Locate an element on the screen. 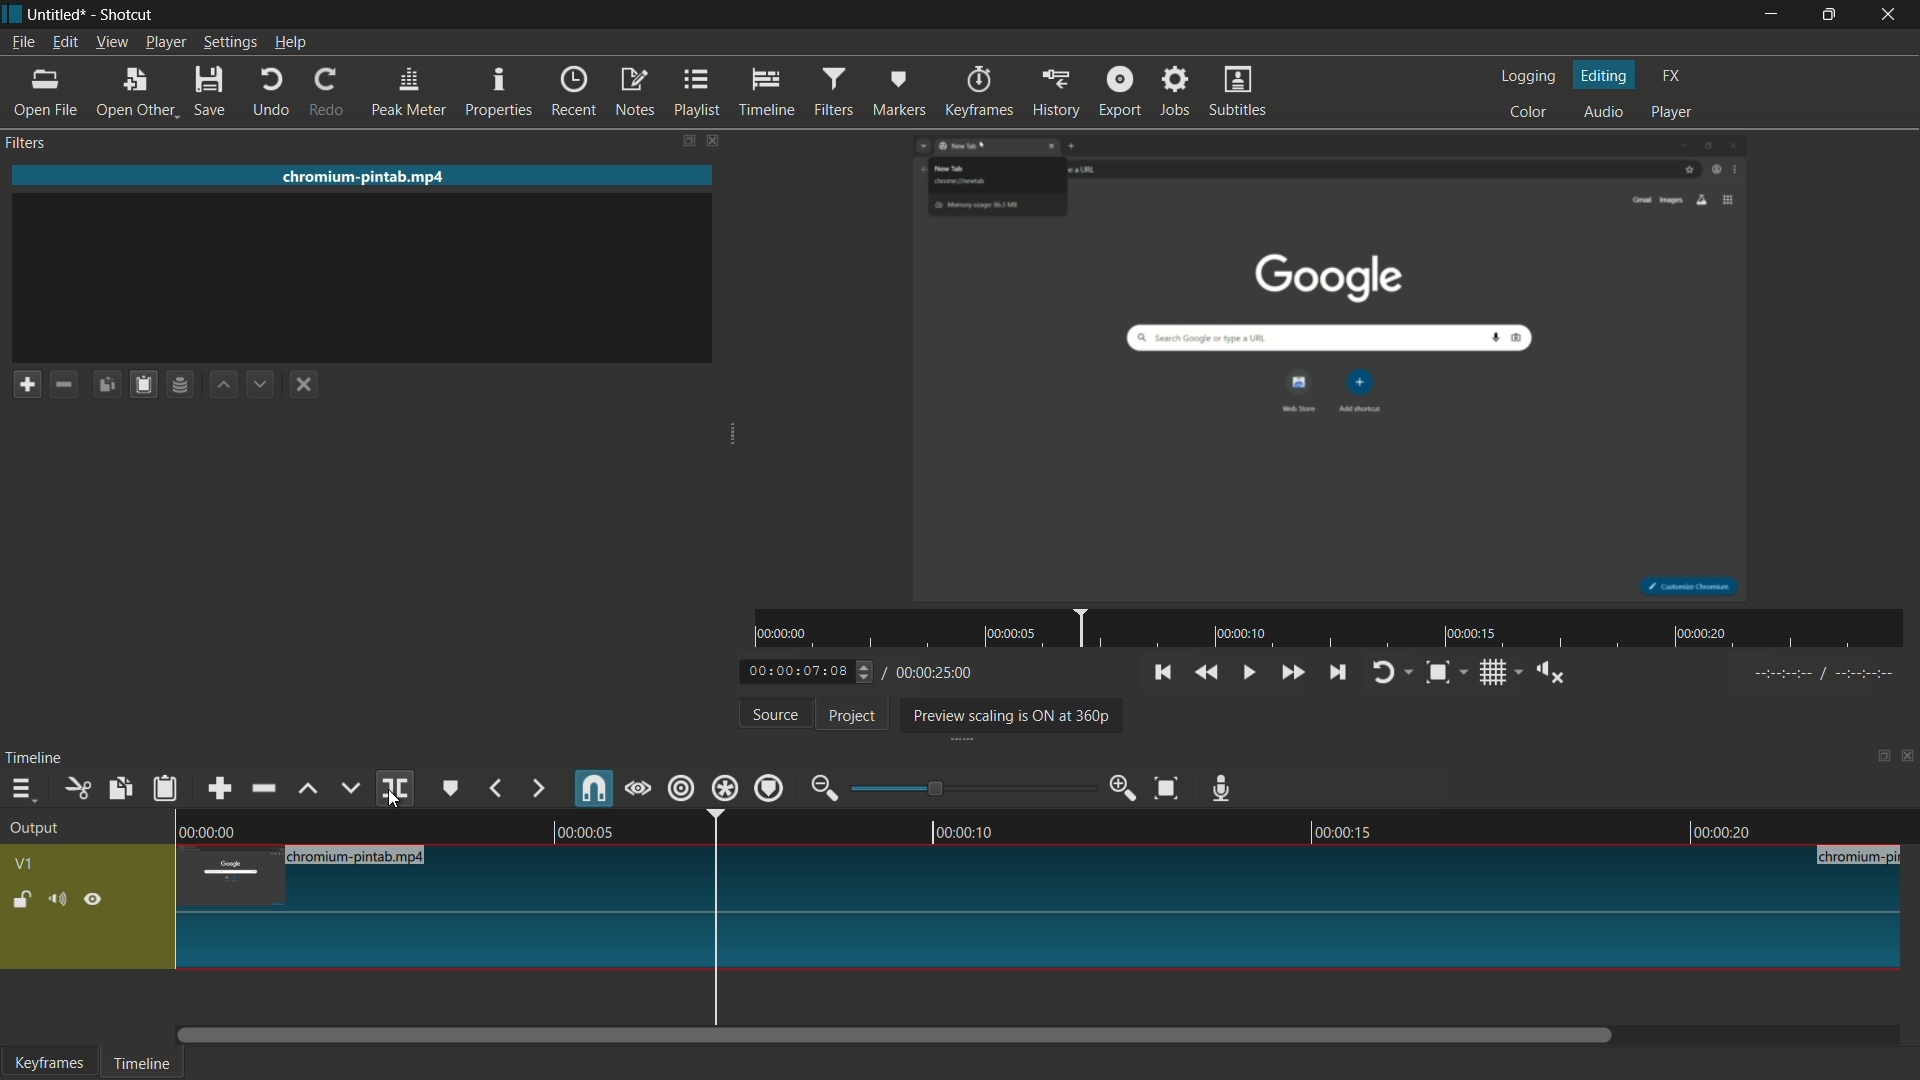 This screenshot has width=1920, height=1080. logging is located at coordinates (1526, 78).